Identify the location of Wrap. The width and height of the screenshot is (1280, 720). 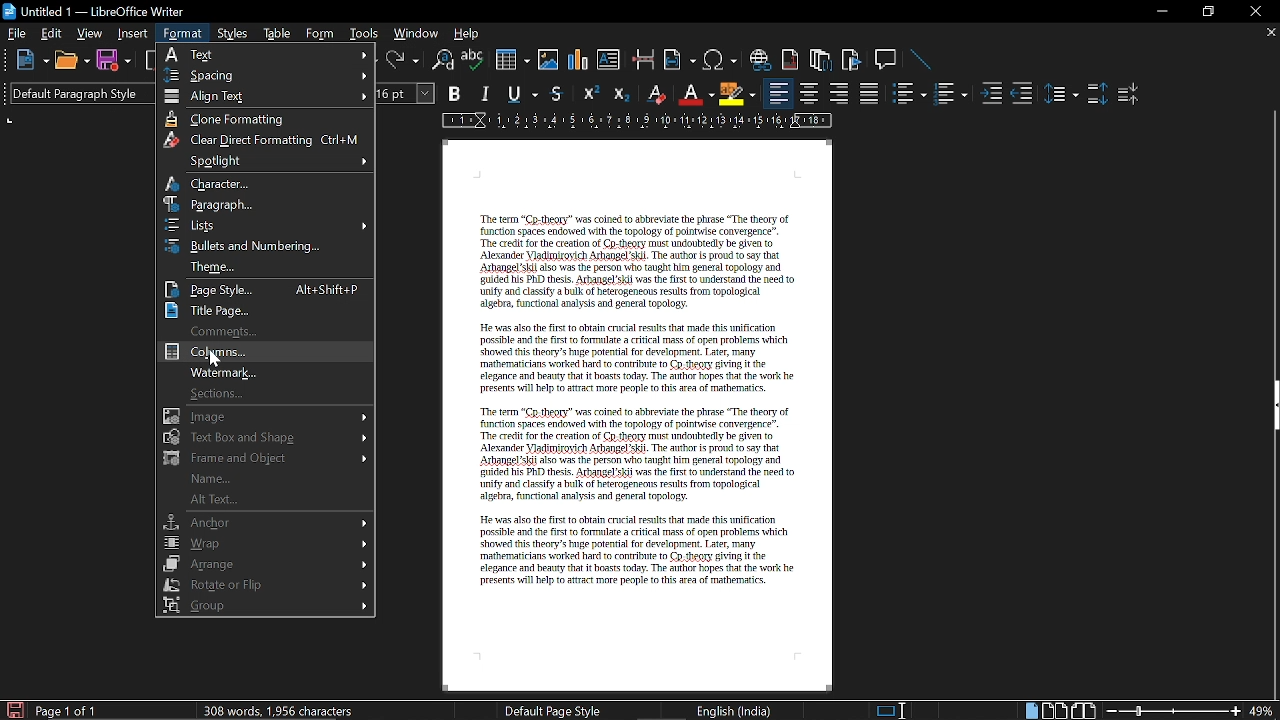
(264, 542).